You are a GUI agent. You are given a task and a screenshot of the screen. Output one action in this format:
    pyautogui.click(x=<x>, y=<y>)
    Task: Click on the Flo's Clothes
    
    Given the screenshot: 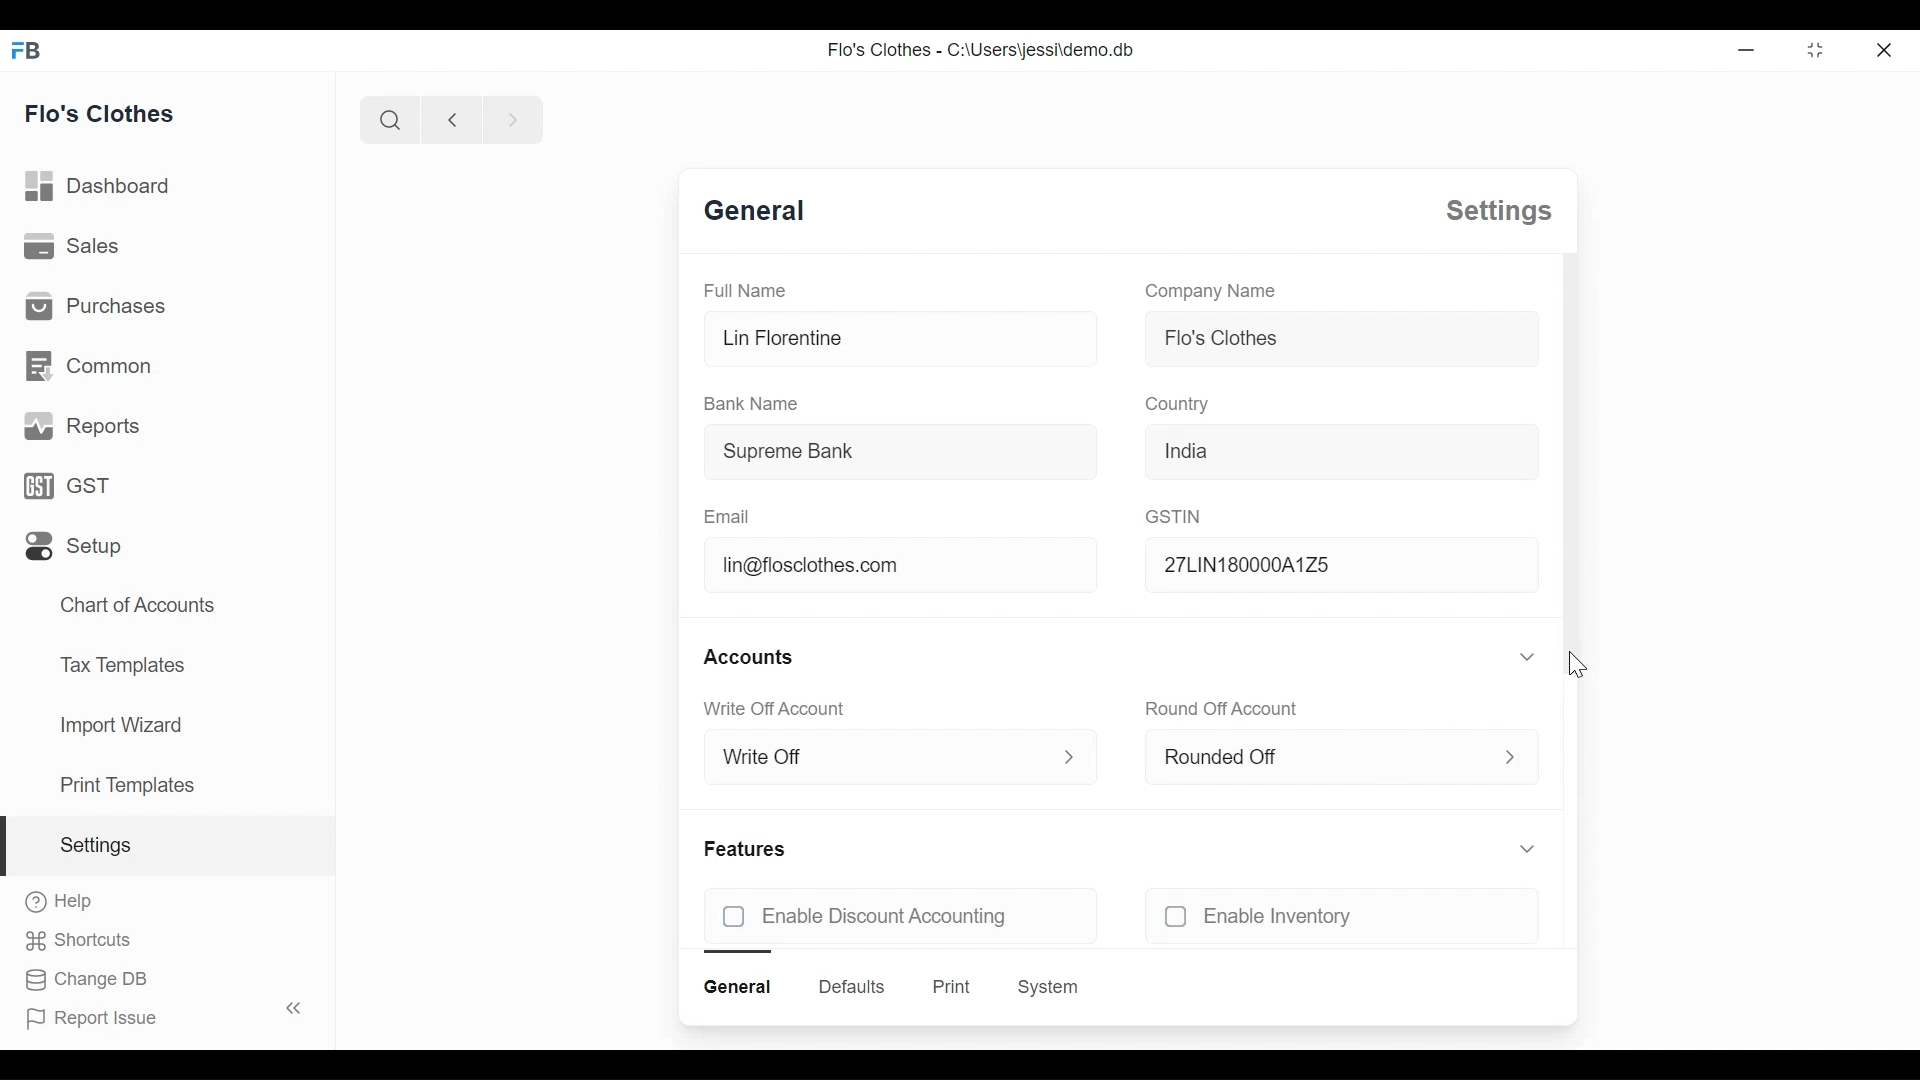 What is the action you would take?
    pyautogui.click(x=100, y=111)
    